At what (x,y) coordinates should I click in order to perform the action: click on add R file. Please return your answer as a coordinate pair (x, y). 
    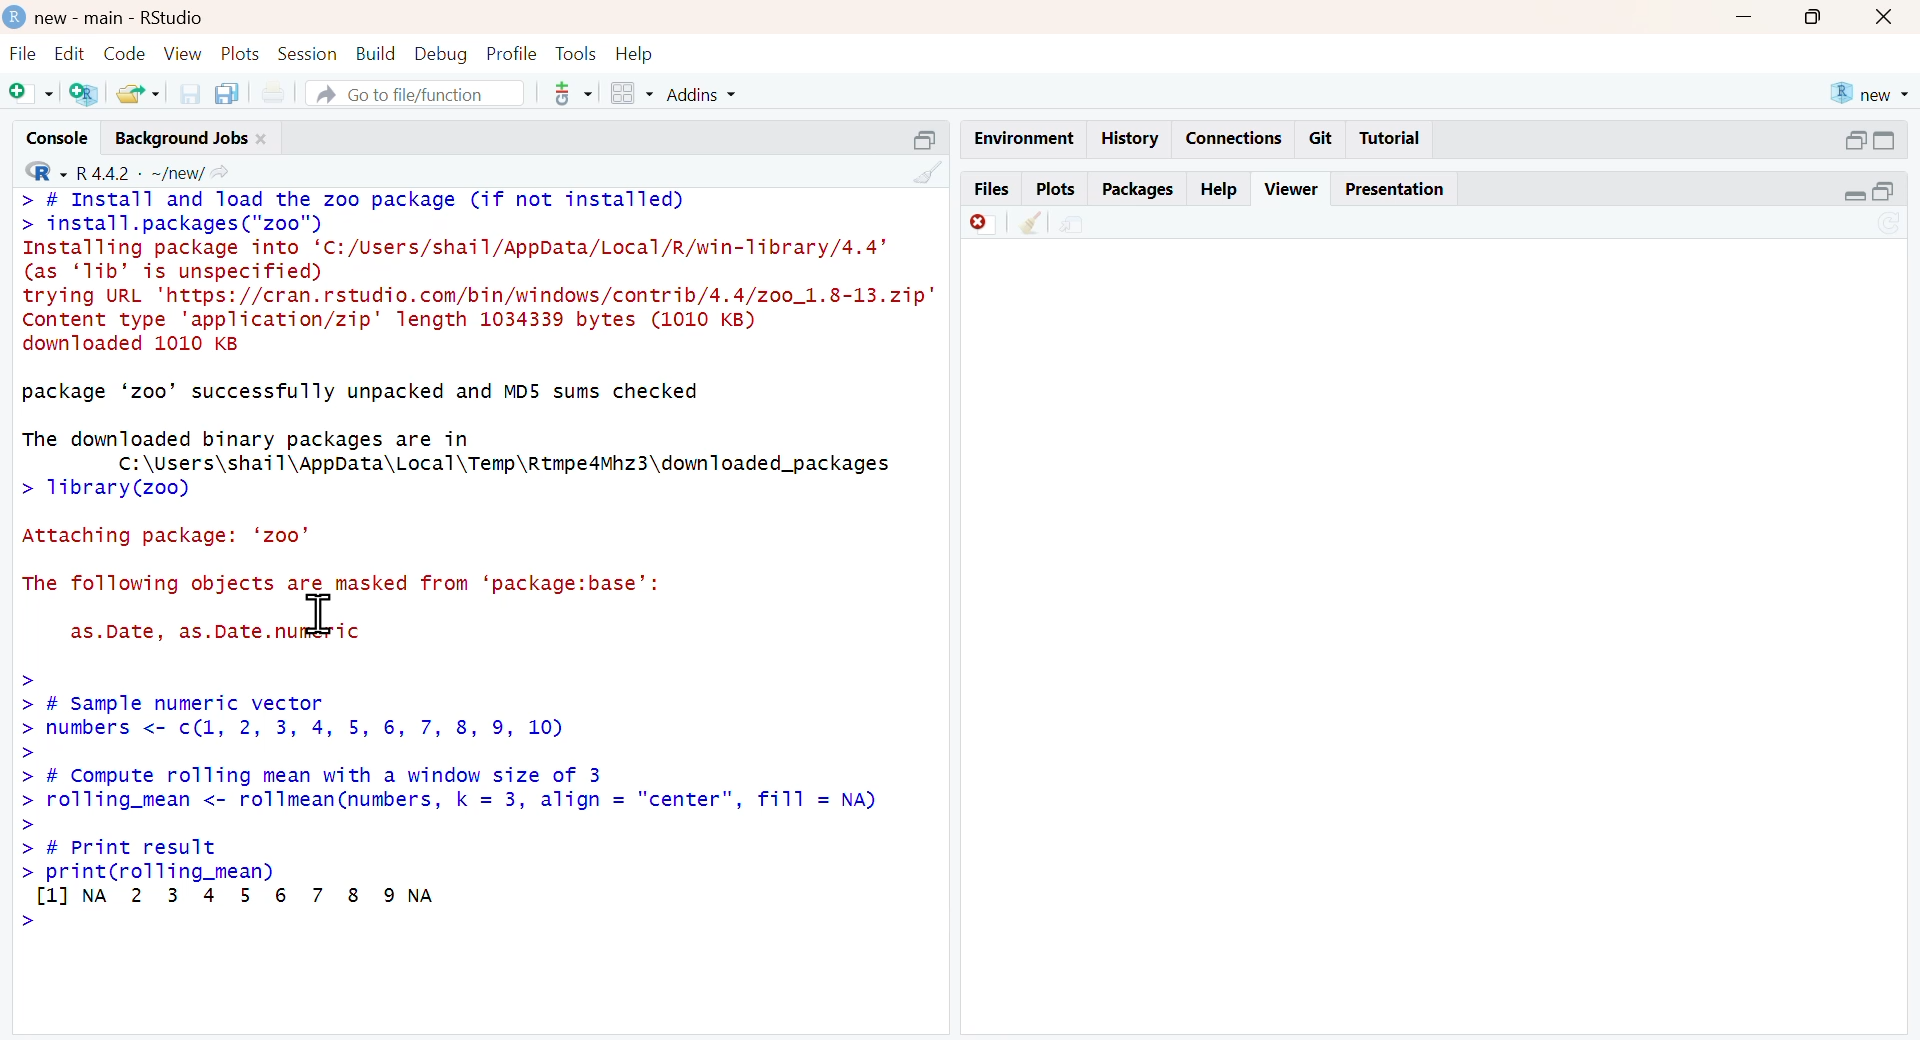
    Looking at the image, I should click on (86, 92).